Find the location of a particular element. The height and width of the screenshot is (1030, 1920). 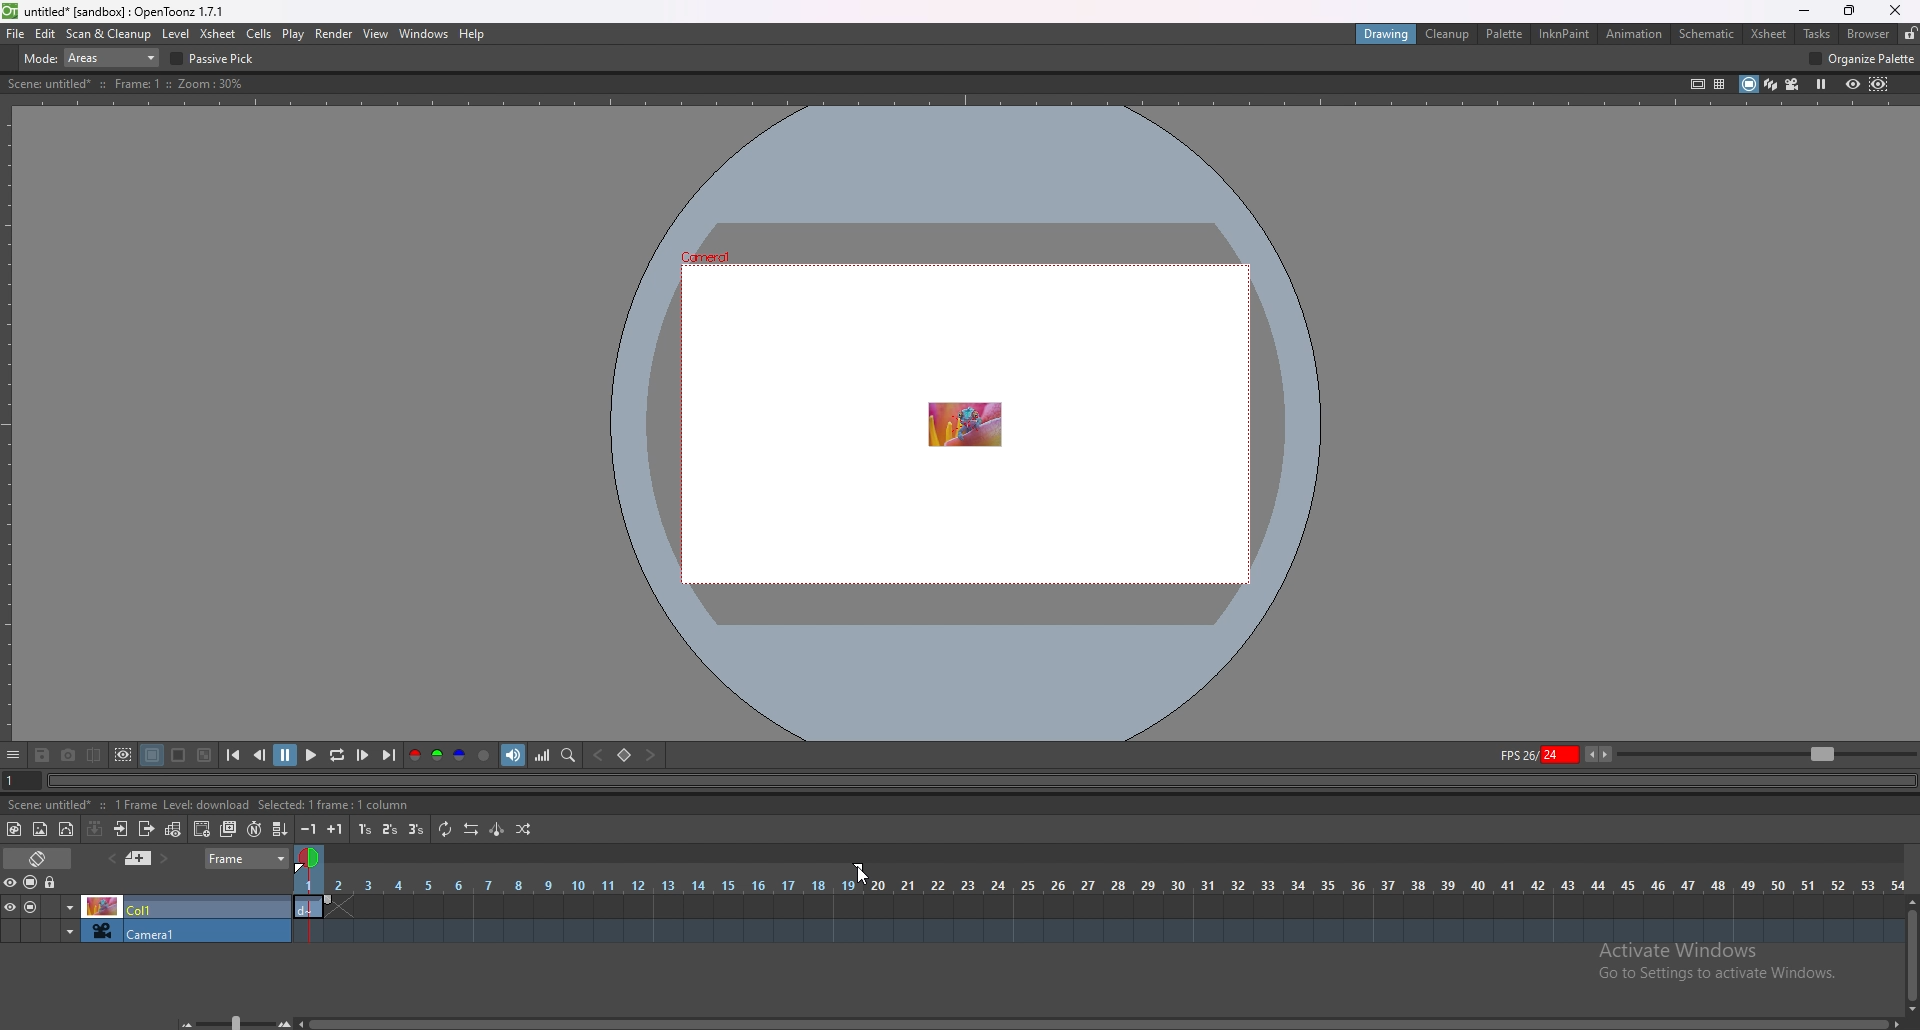

previous is located at coordinates (260, 755).